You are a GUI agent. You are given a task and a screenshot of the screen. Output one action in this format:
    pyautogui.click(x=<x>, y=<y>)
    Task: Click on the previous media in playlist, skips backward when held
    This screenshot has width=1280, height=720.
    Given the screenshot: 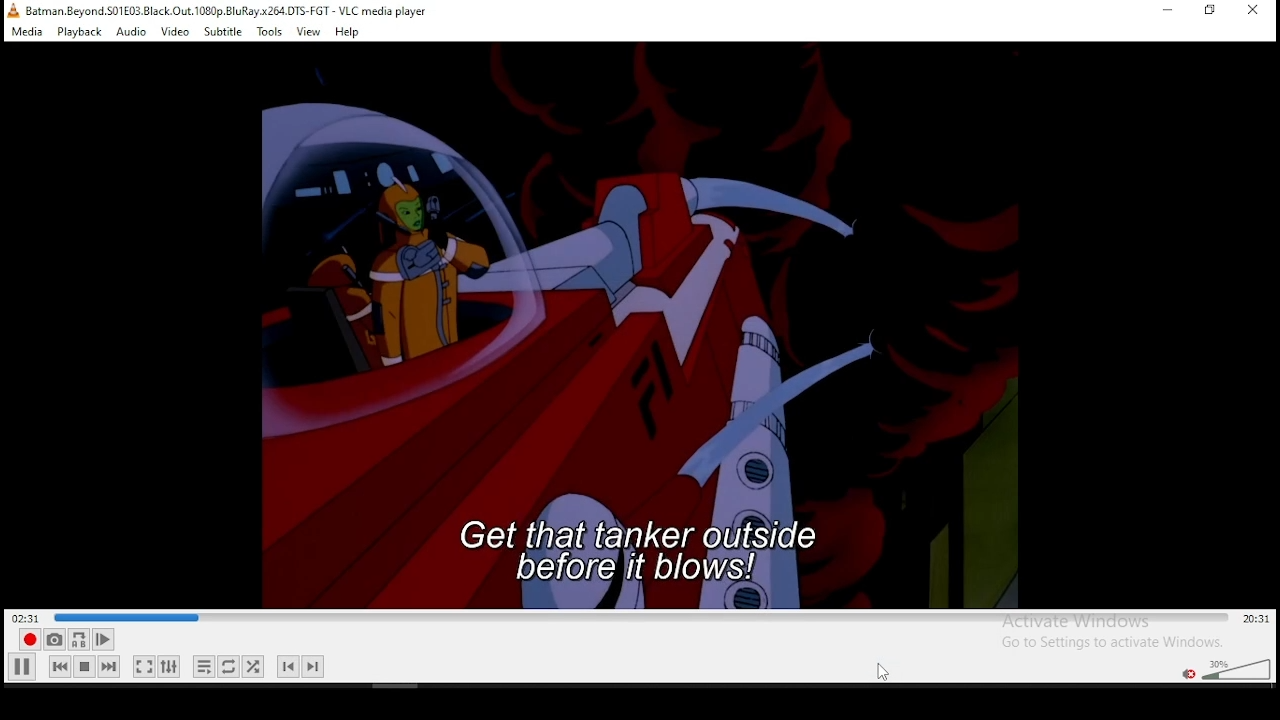 What is the action you would take?
    pyautogui.click(x=60, y=666)
    